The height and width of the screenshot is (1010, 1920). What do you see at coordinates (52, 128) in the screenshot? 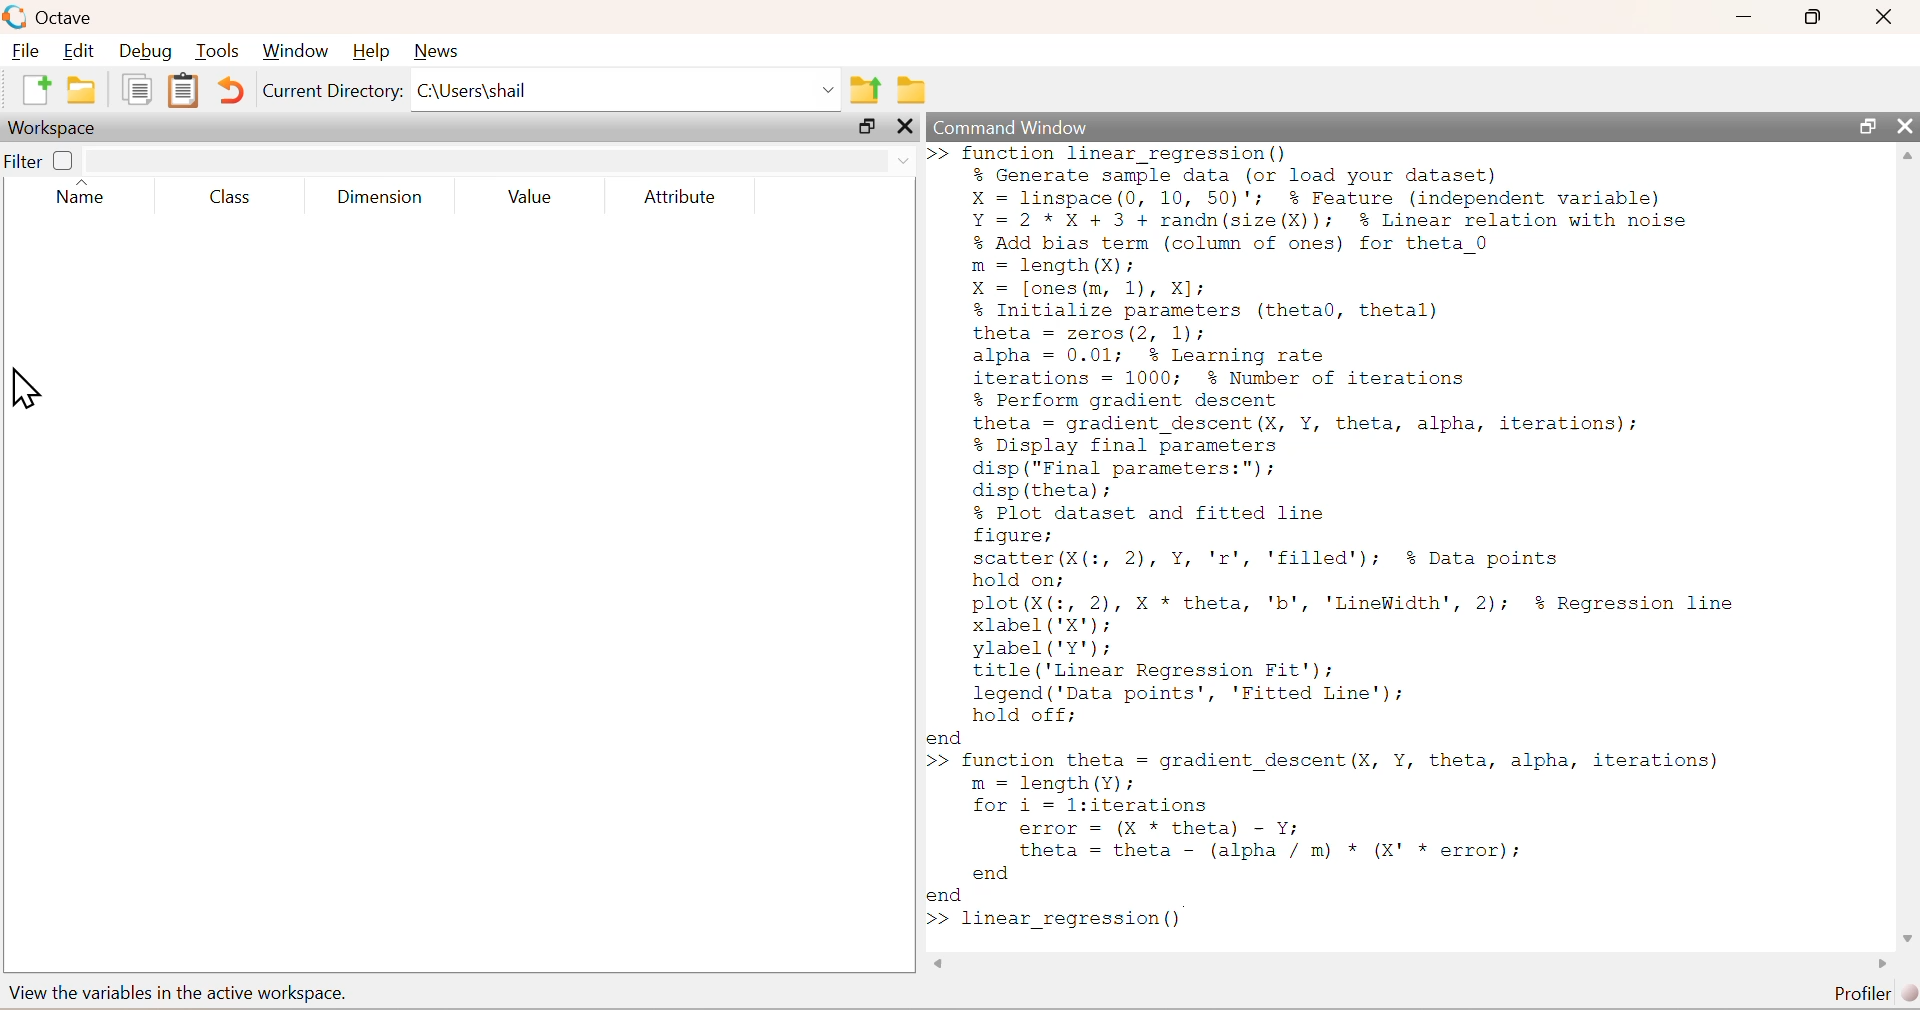
I see `Workspace` at bounding box center [52, 128].